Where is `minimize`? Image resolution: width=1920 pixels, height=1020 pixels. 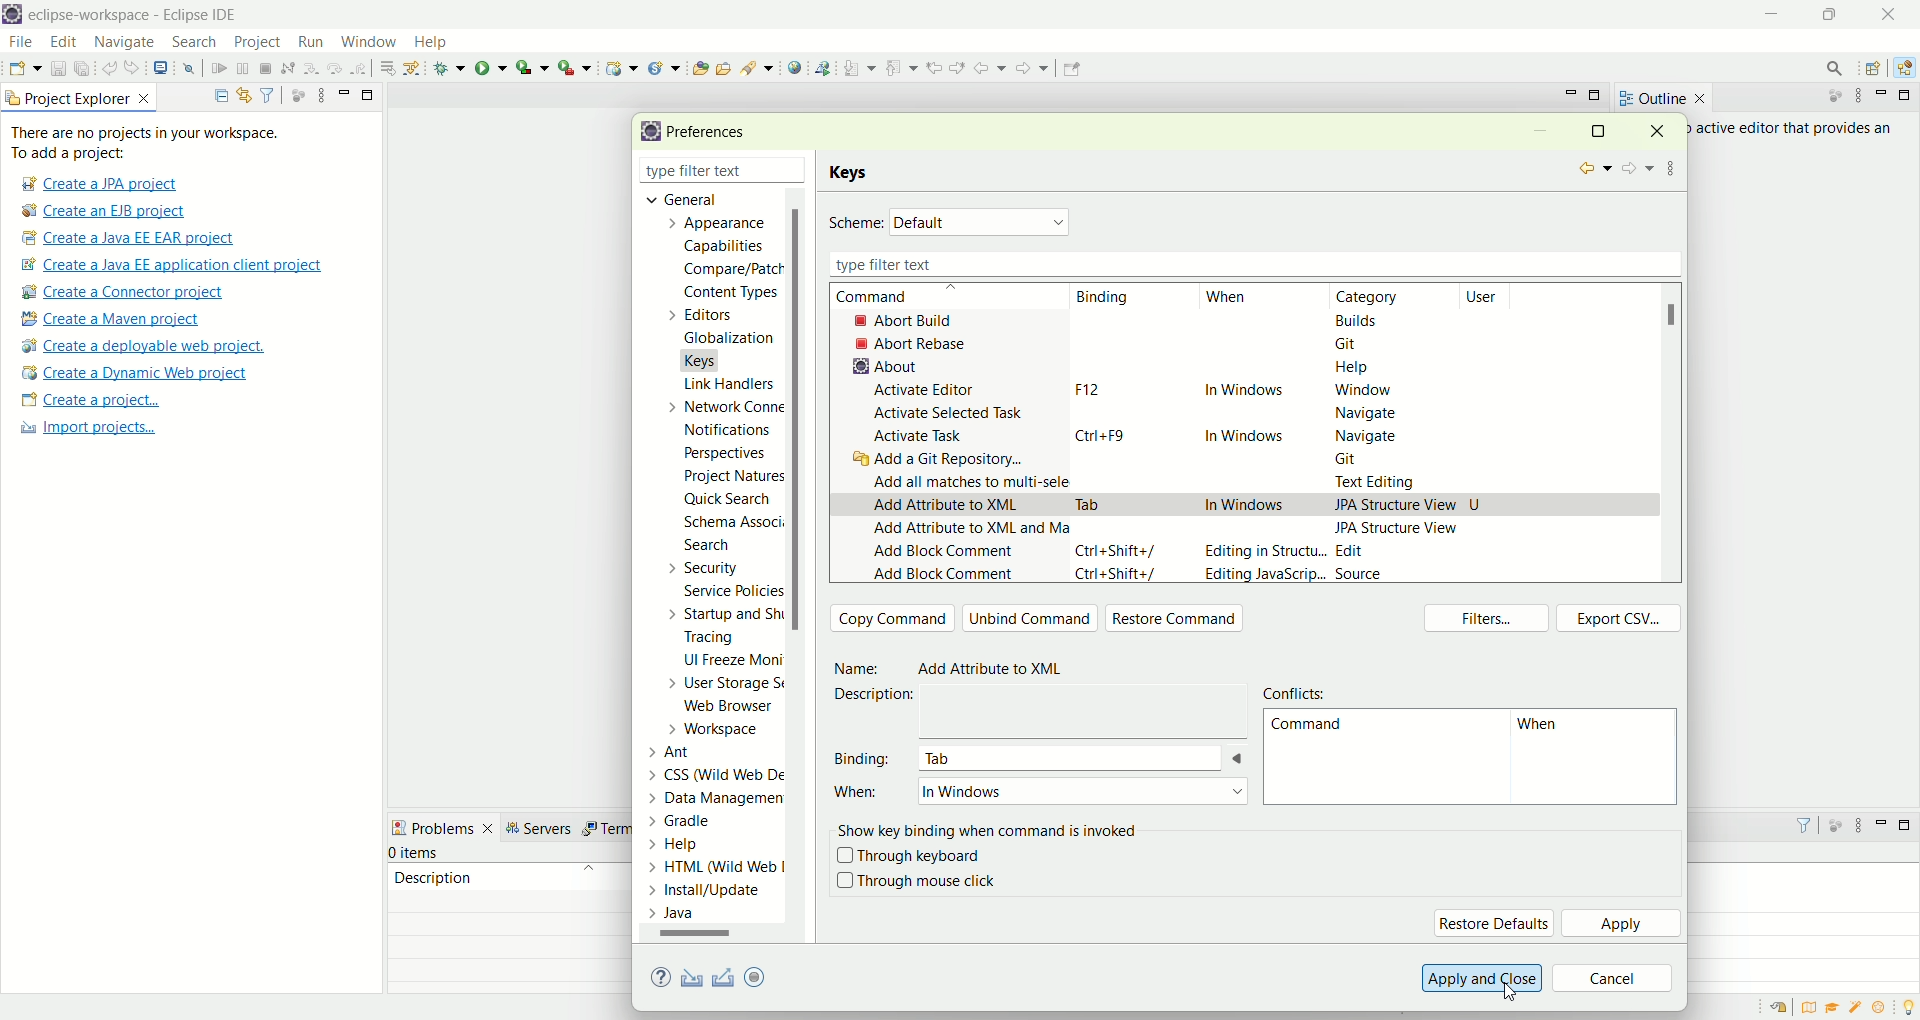
minimize is located at coordinates (1885, 95).